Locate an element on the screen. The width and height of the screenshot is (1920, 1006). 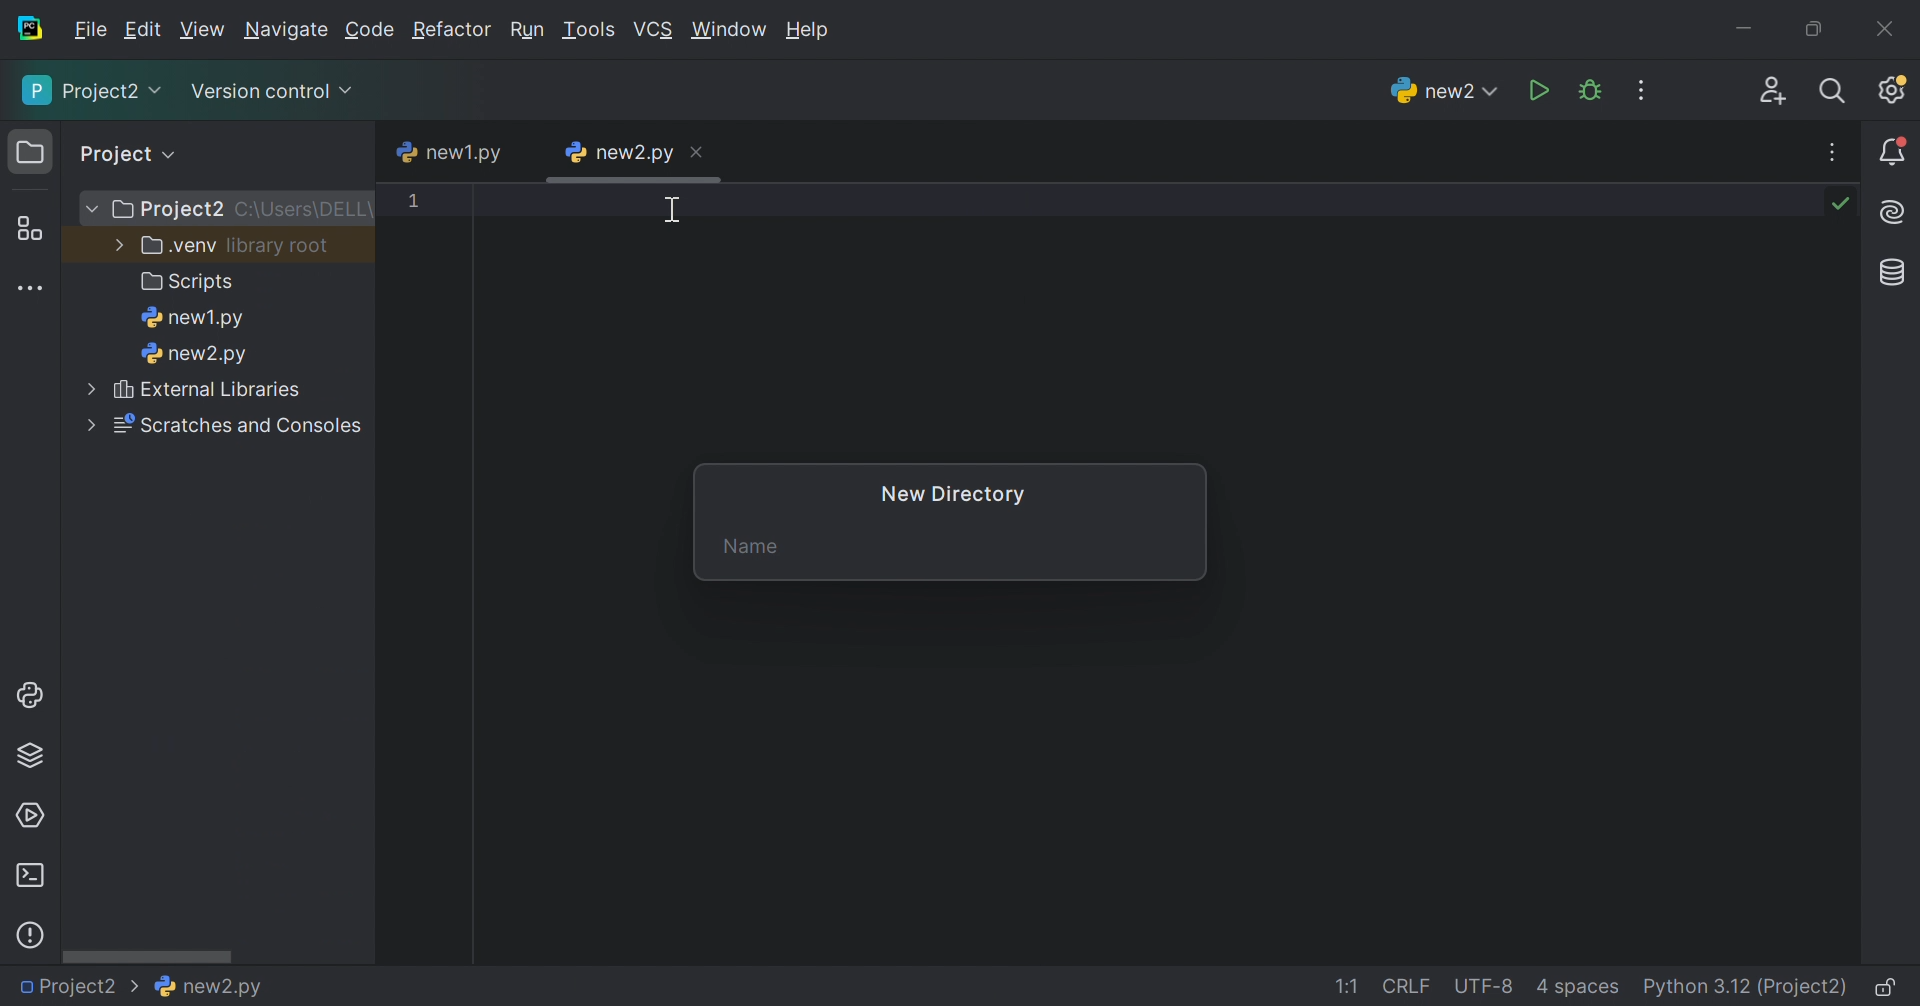
Restore down is located at coordinates (1816, 28).